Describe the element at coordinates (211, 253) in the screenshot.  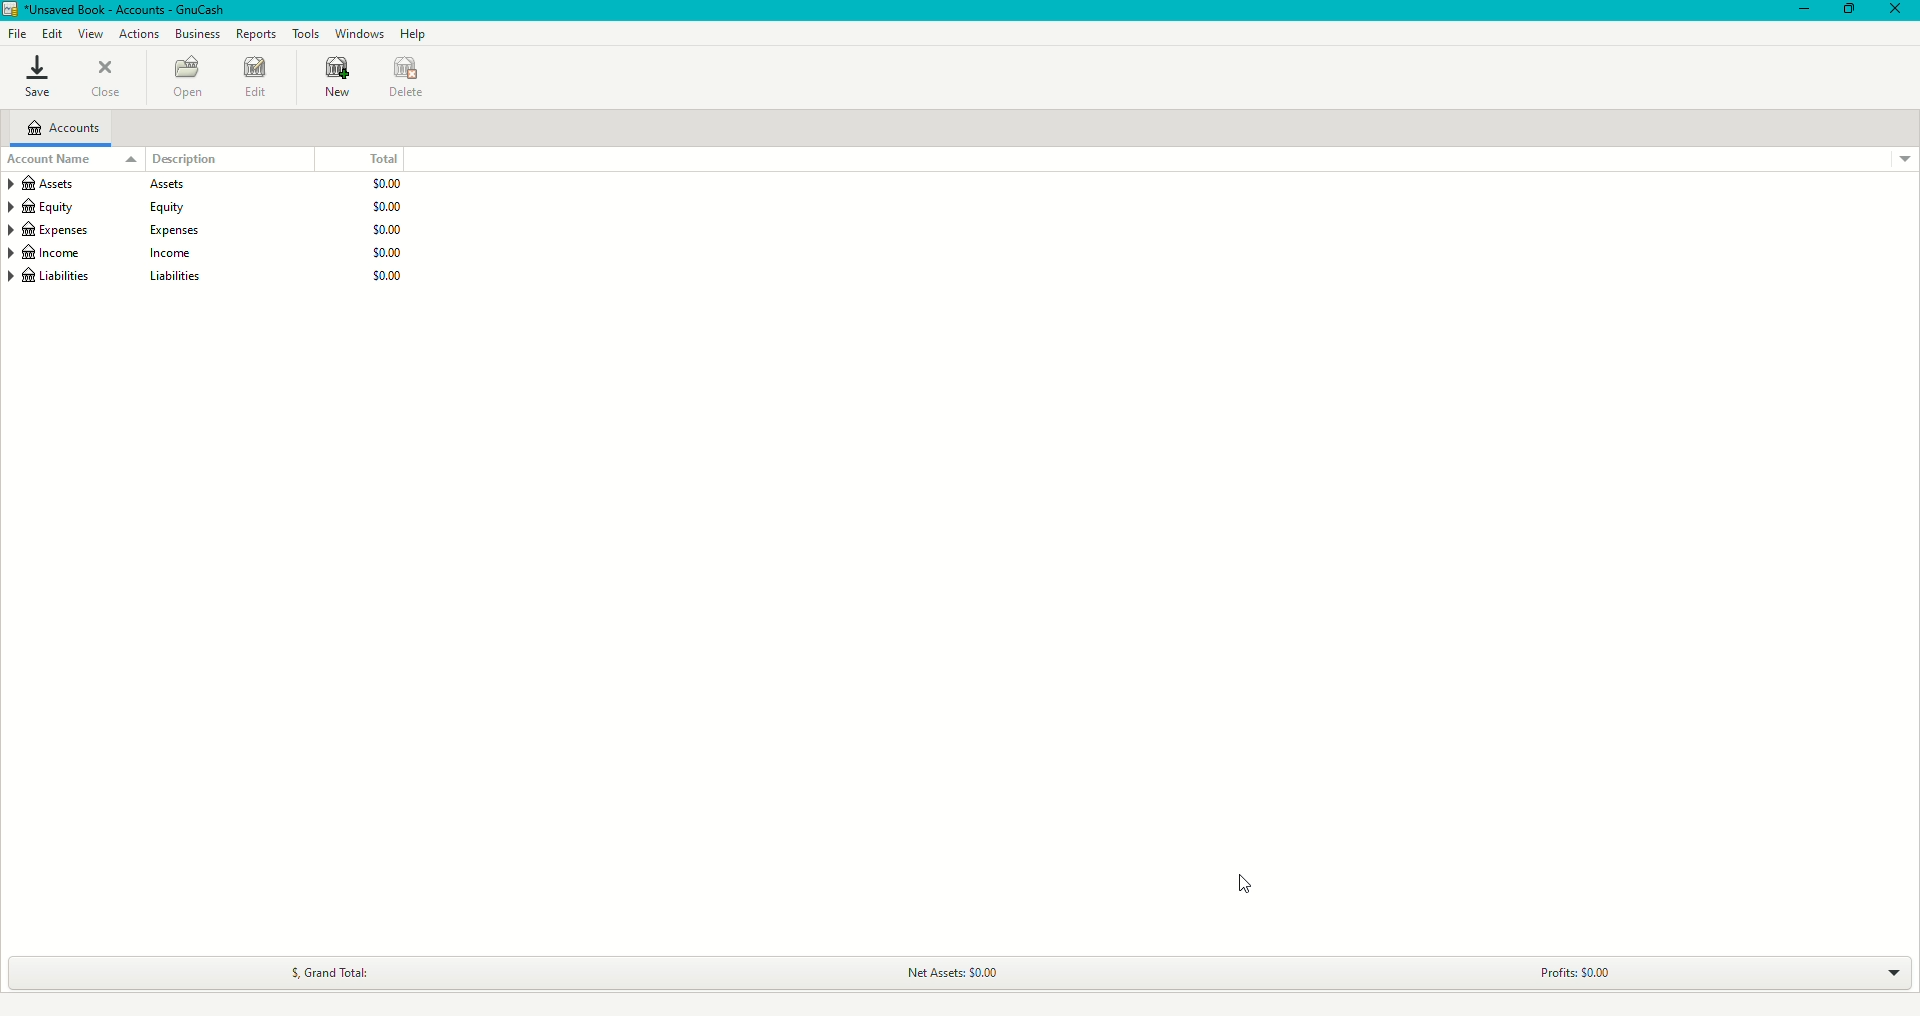
I see `Income` at that location.